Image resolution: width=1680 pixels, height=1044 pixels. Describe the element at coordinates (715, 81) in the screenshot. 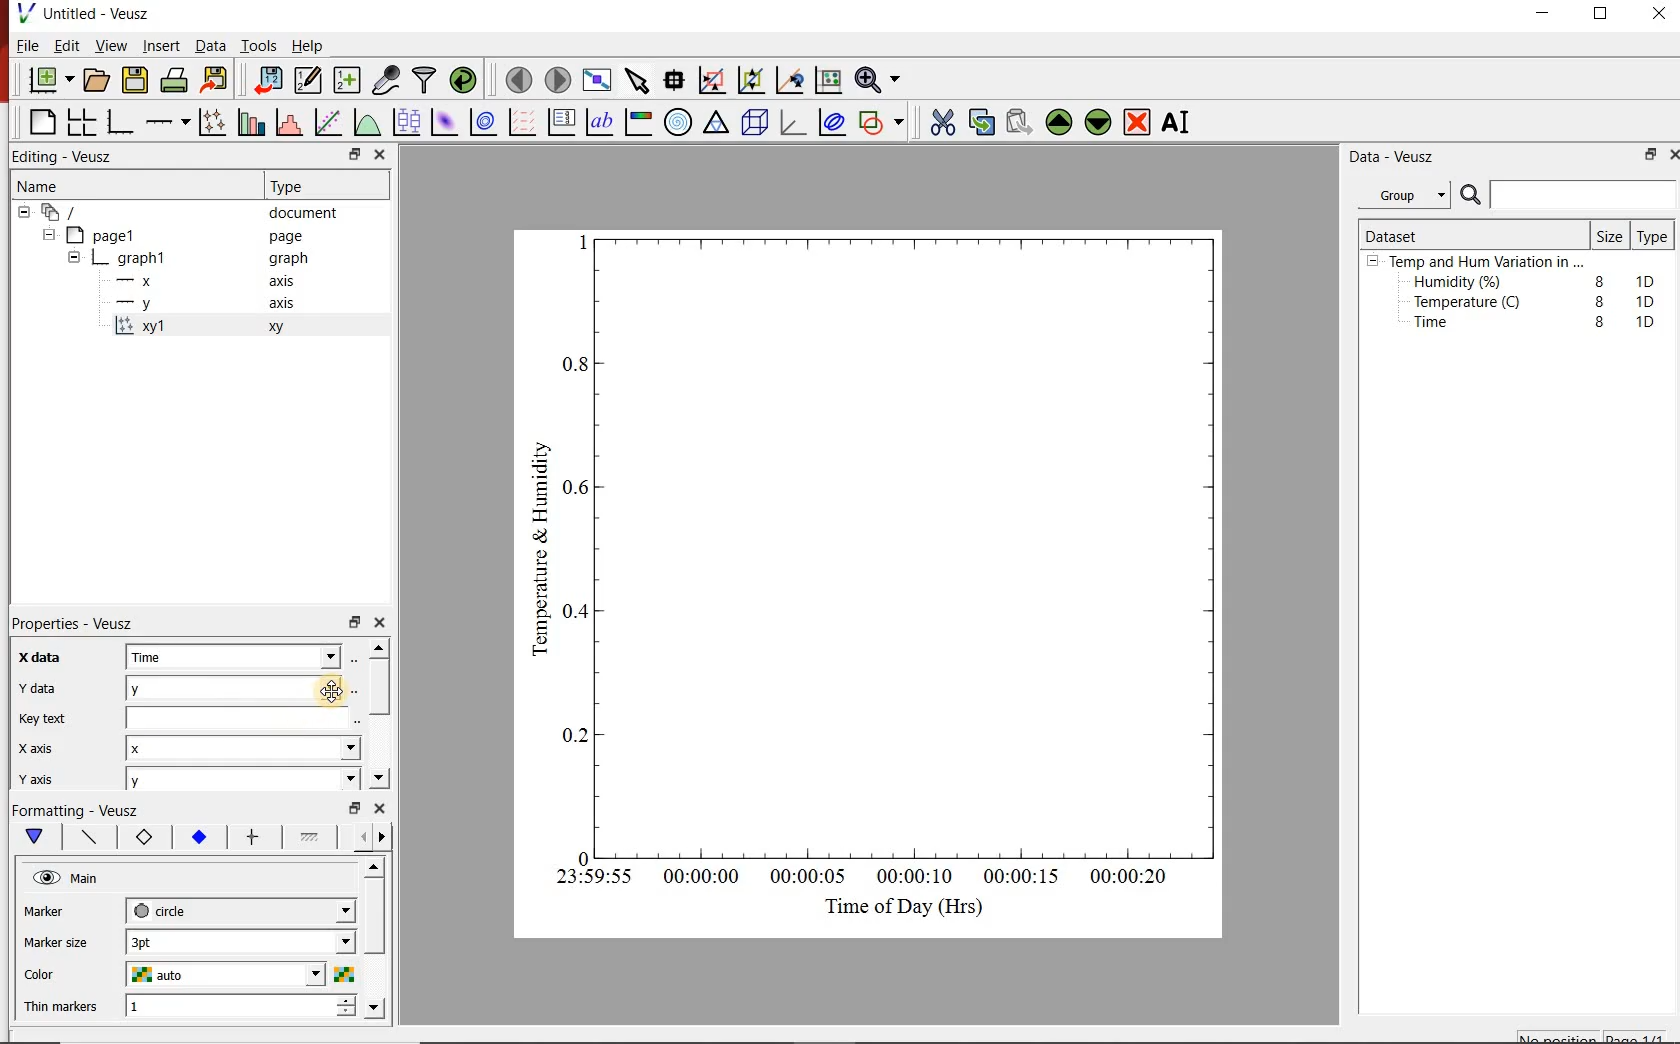

I see `click or draw a rectangle to zoom graph axes` at that location.